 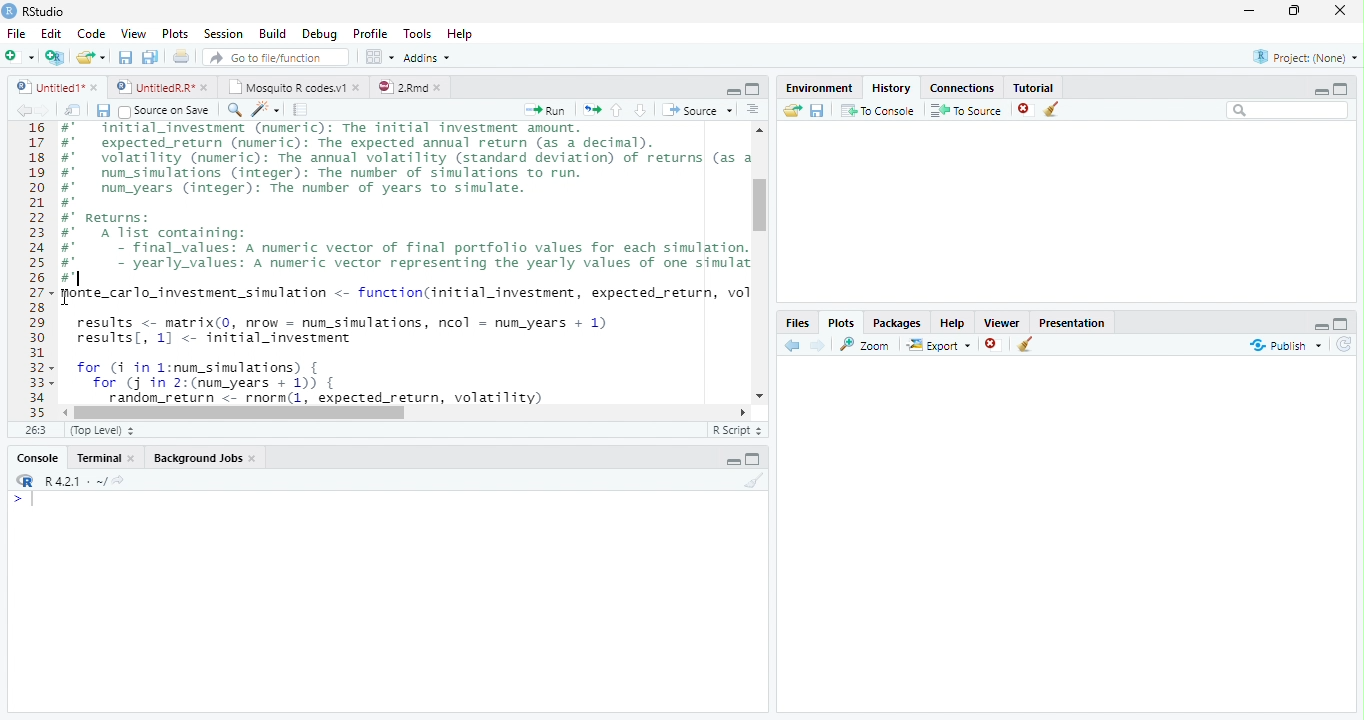 What do you see at coordinates (266, 110) in the screenshot?
I see `Code Tools` at bounding box center [266, 110].